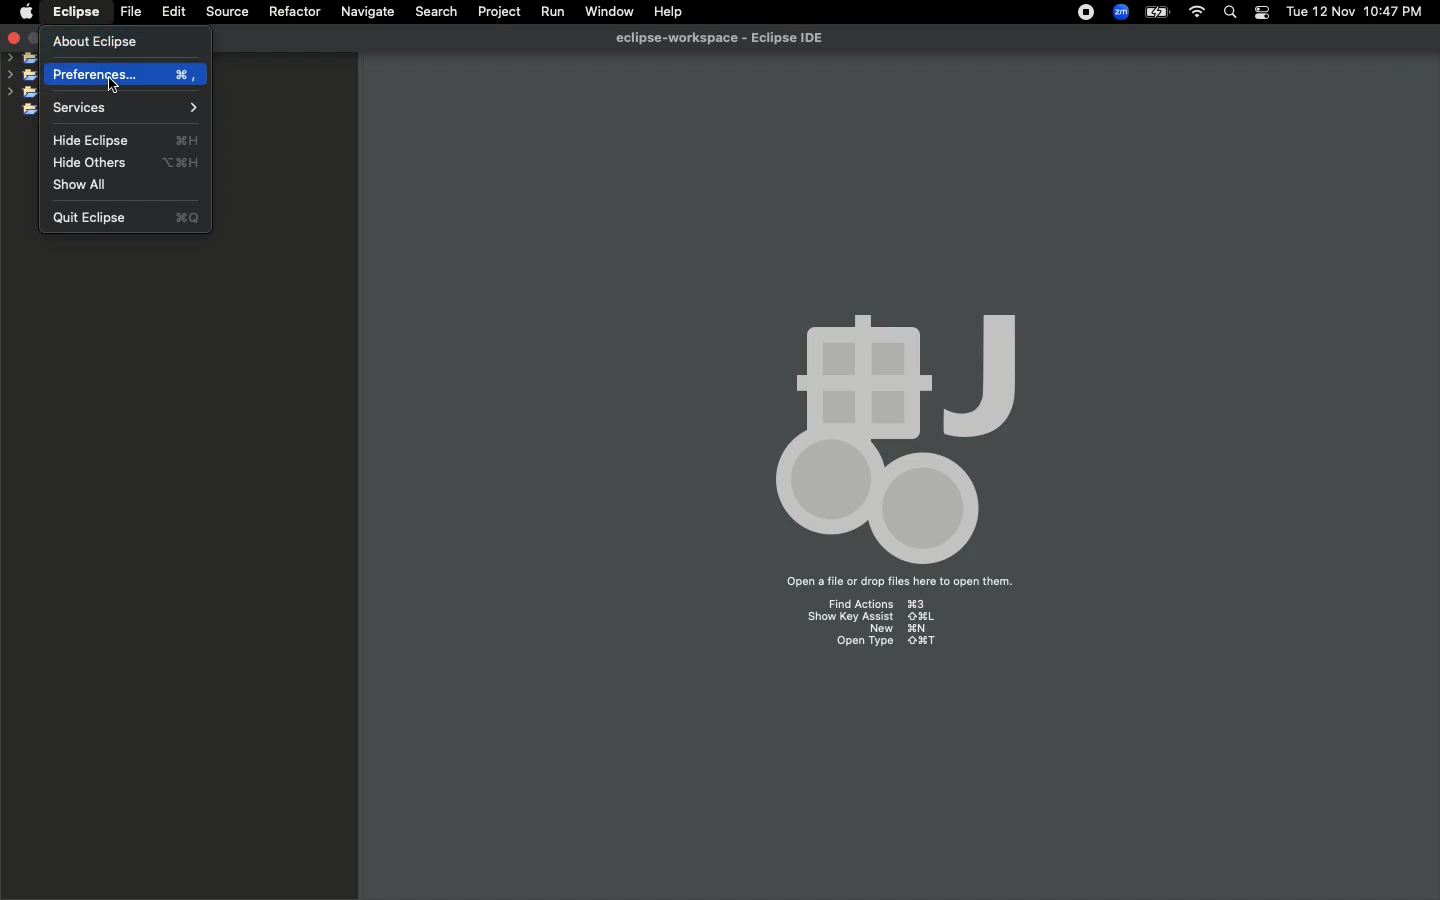 The height and width of the screenshot is (900, 1440). Describe the element at coordinates (130, 11) in the screenshot. I see `File` at that location.